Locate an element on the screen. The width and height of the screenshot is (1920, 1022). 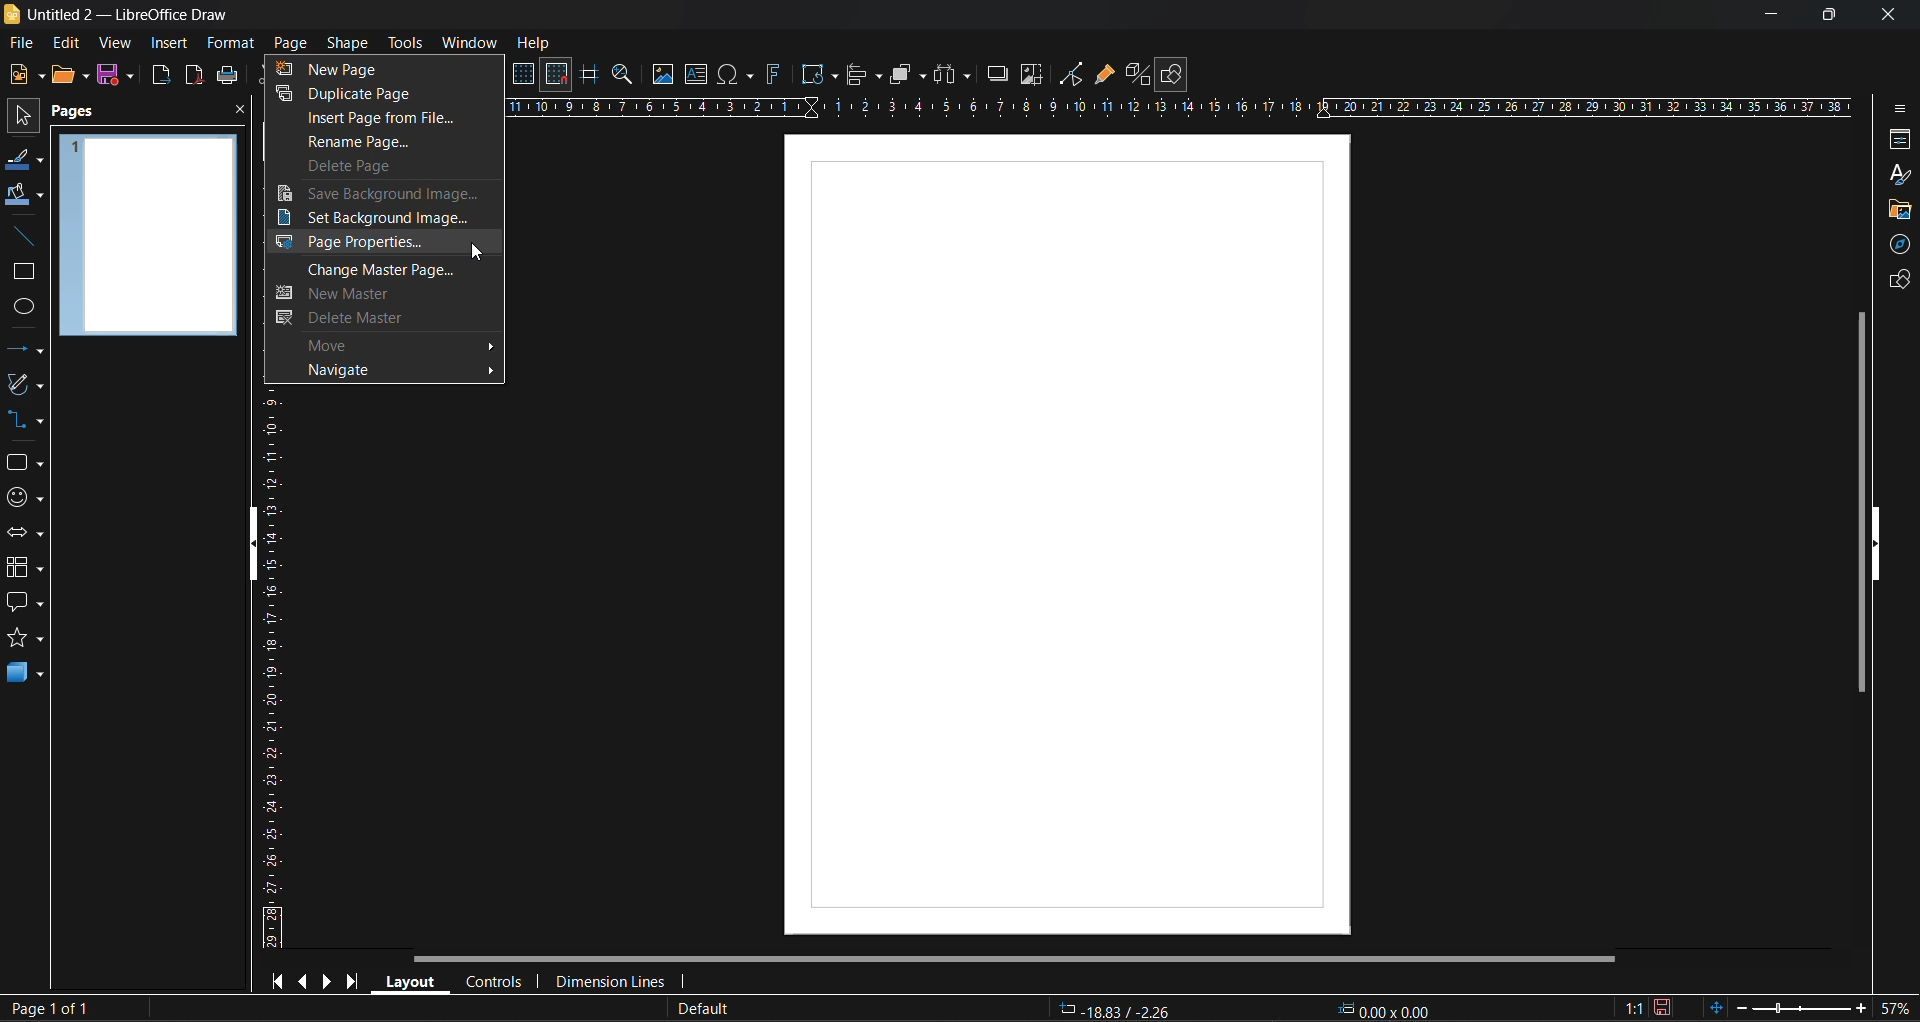
help is located at coordinates (534, 42).